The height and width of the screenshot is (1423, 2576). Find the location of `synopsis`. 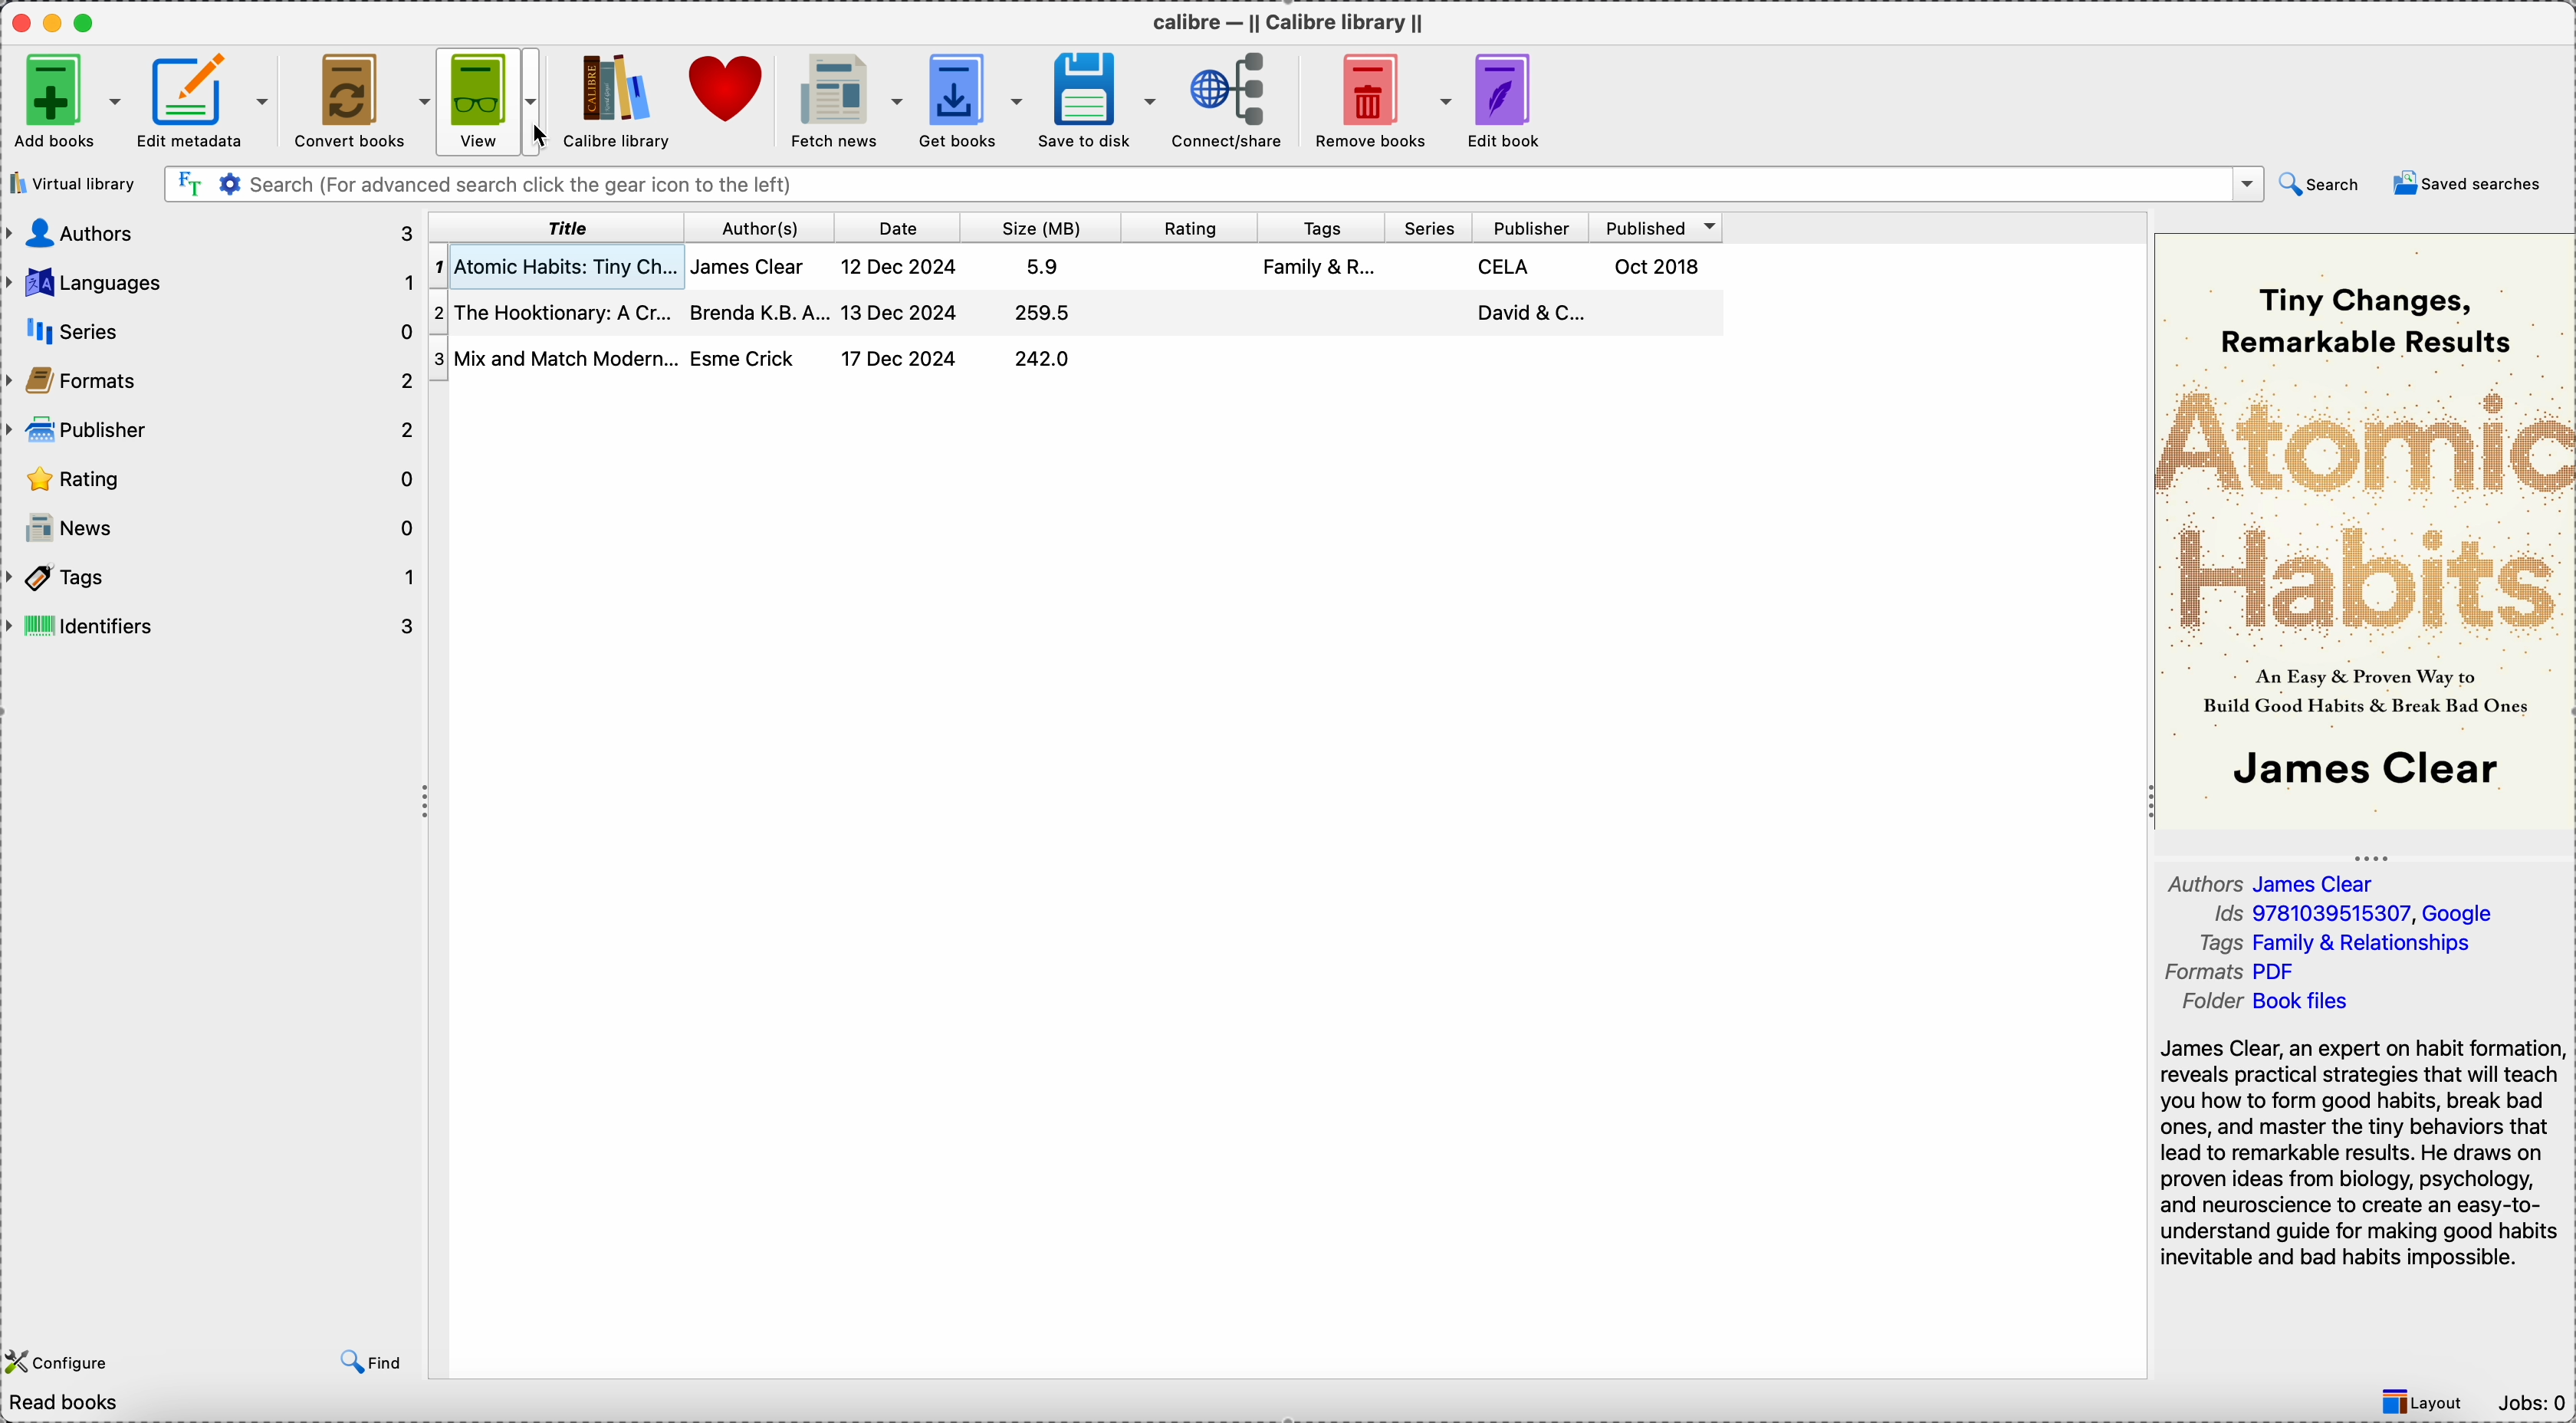

synopsis is located at coordinates (2363, 1158).